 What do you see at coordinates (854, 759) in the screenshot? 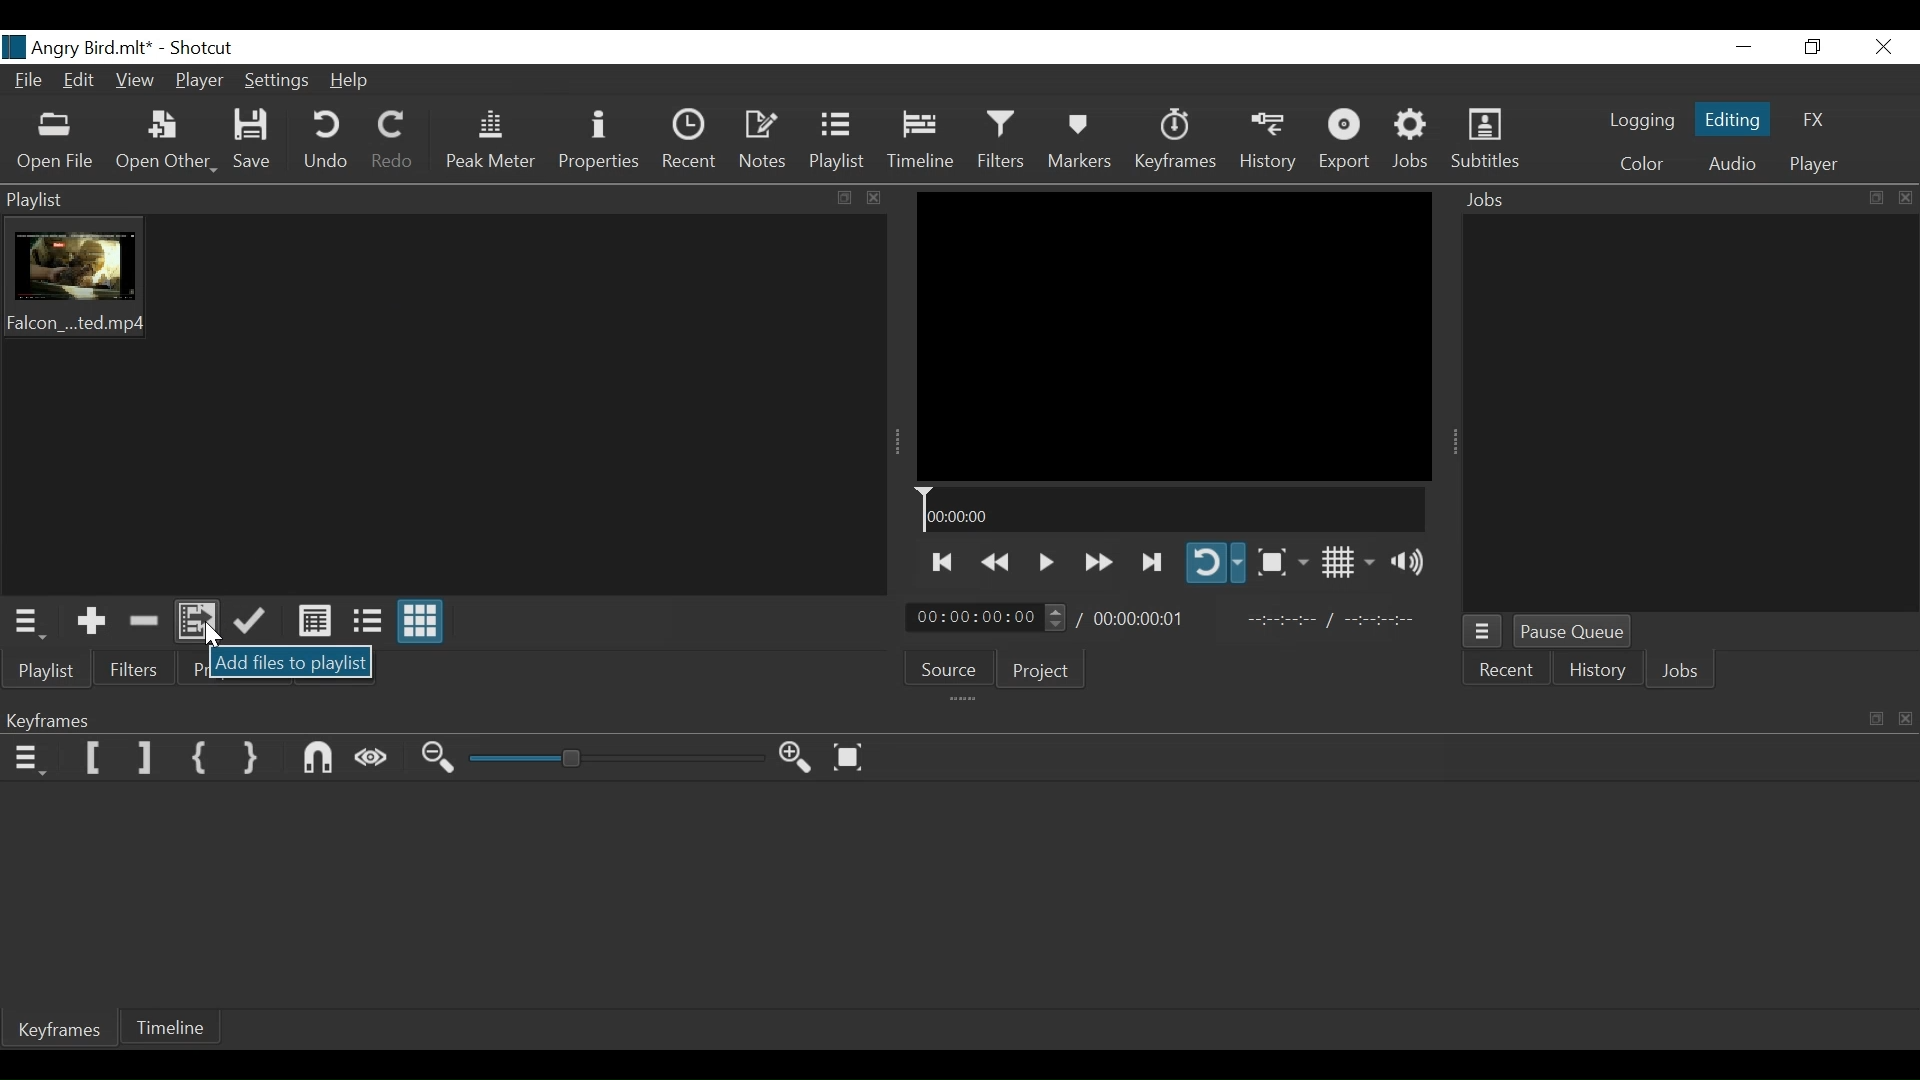
I see `Zoom Keyframe to fit` at bounding box center [854, 759].